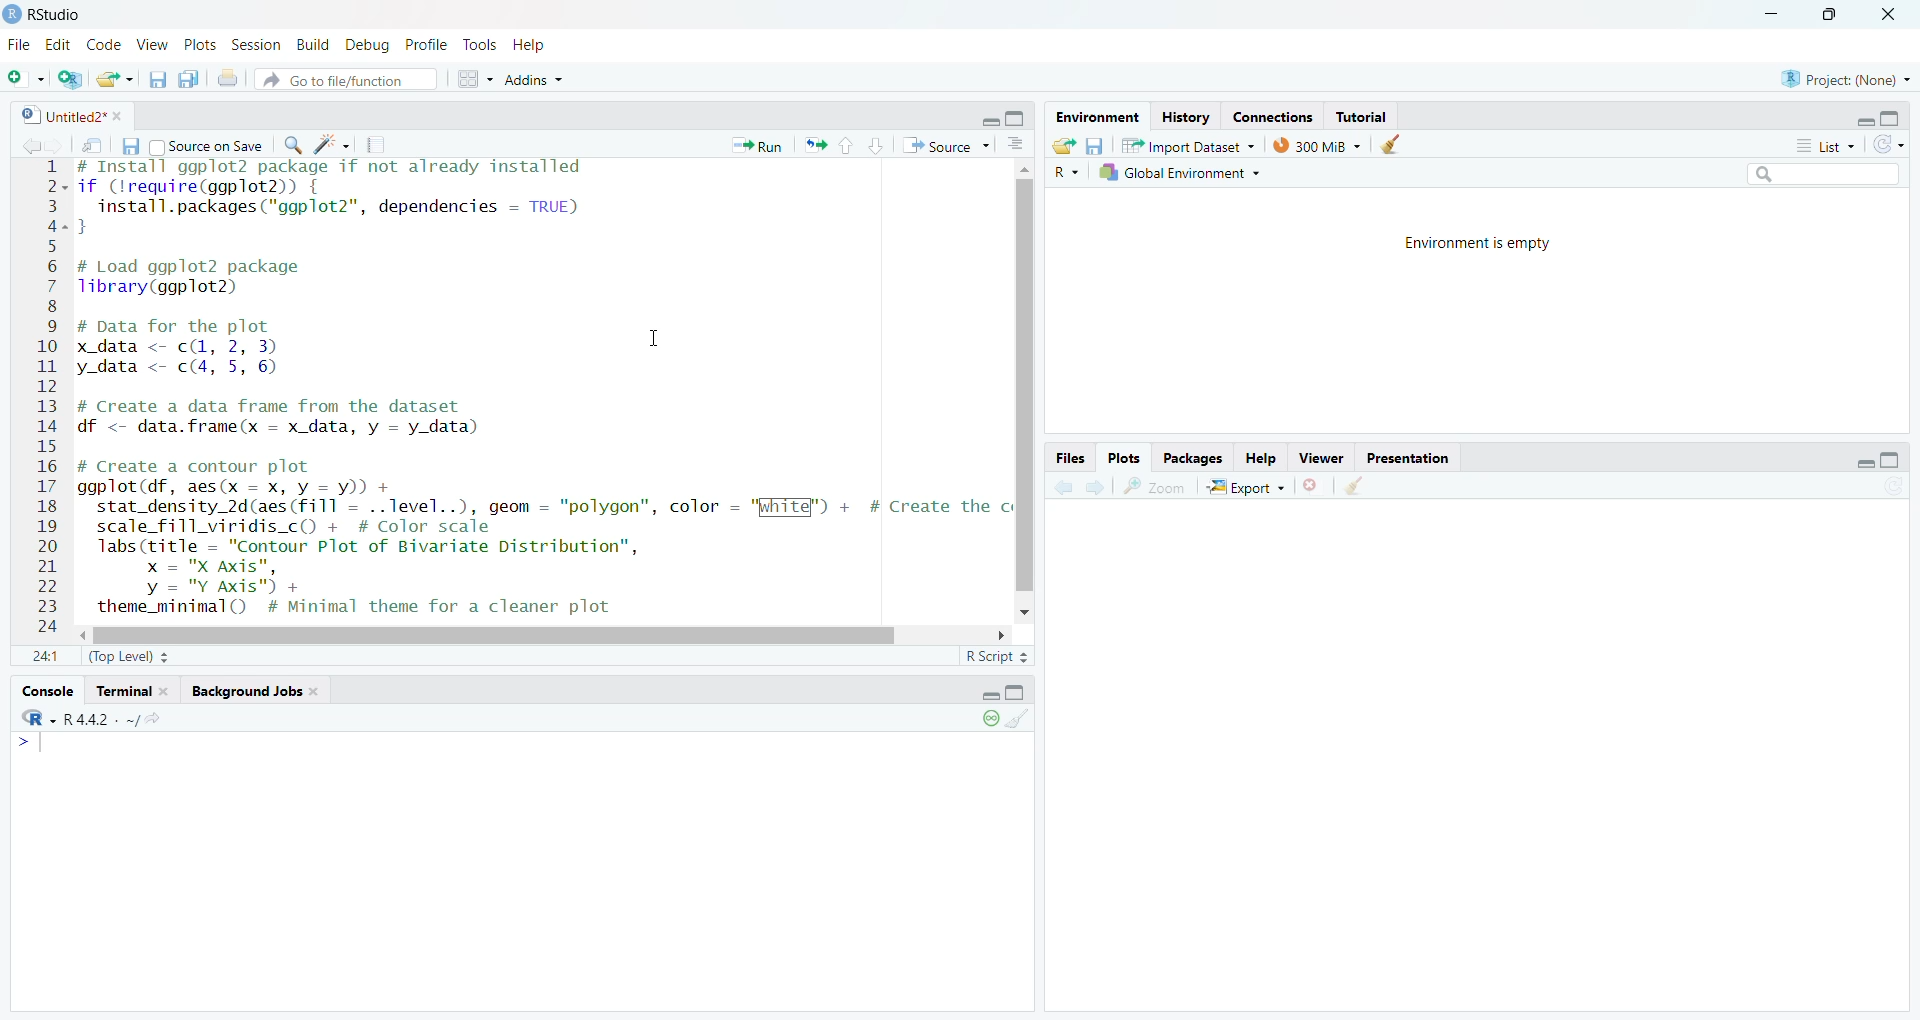  What do you see at coordinates (103, 45) in the screenshot?
I see `Code` at bounding box center [103, 45].